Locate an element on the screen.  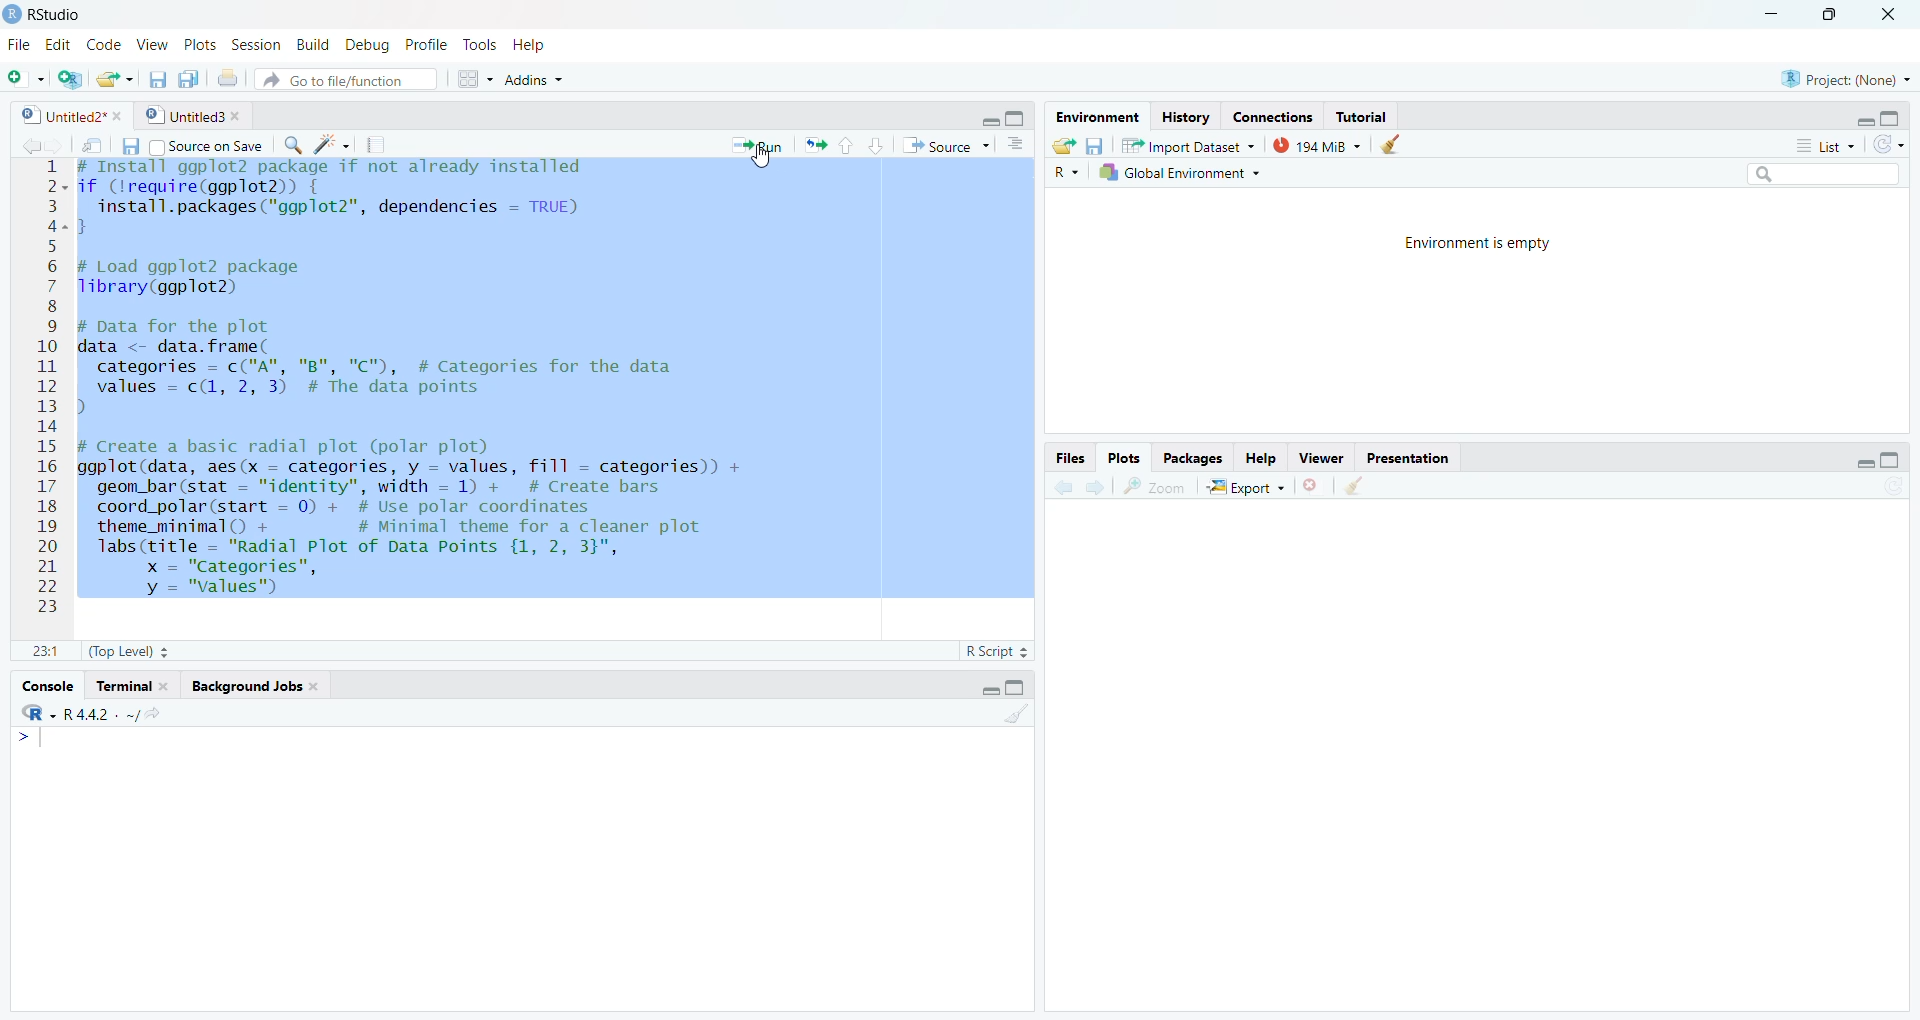
Help is located at coordinates (1258, 460).